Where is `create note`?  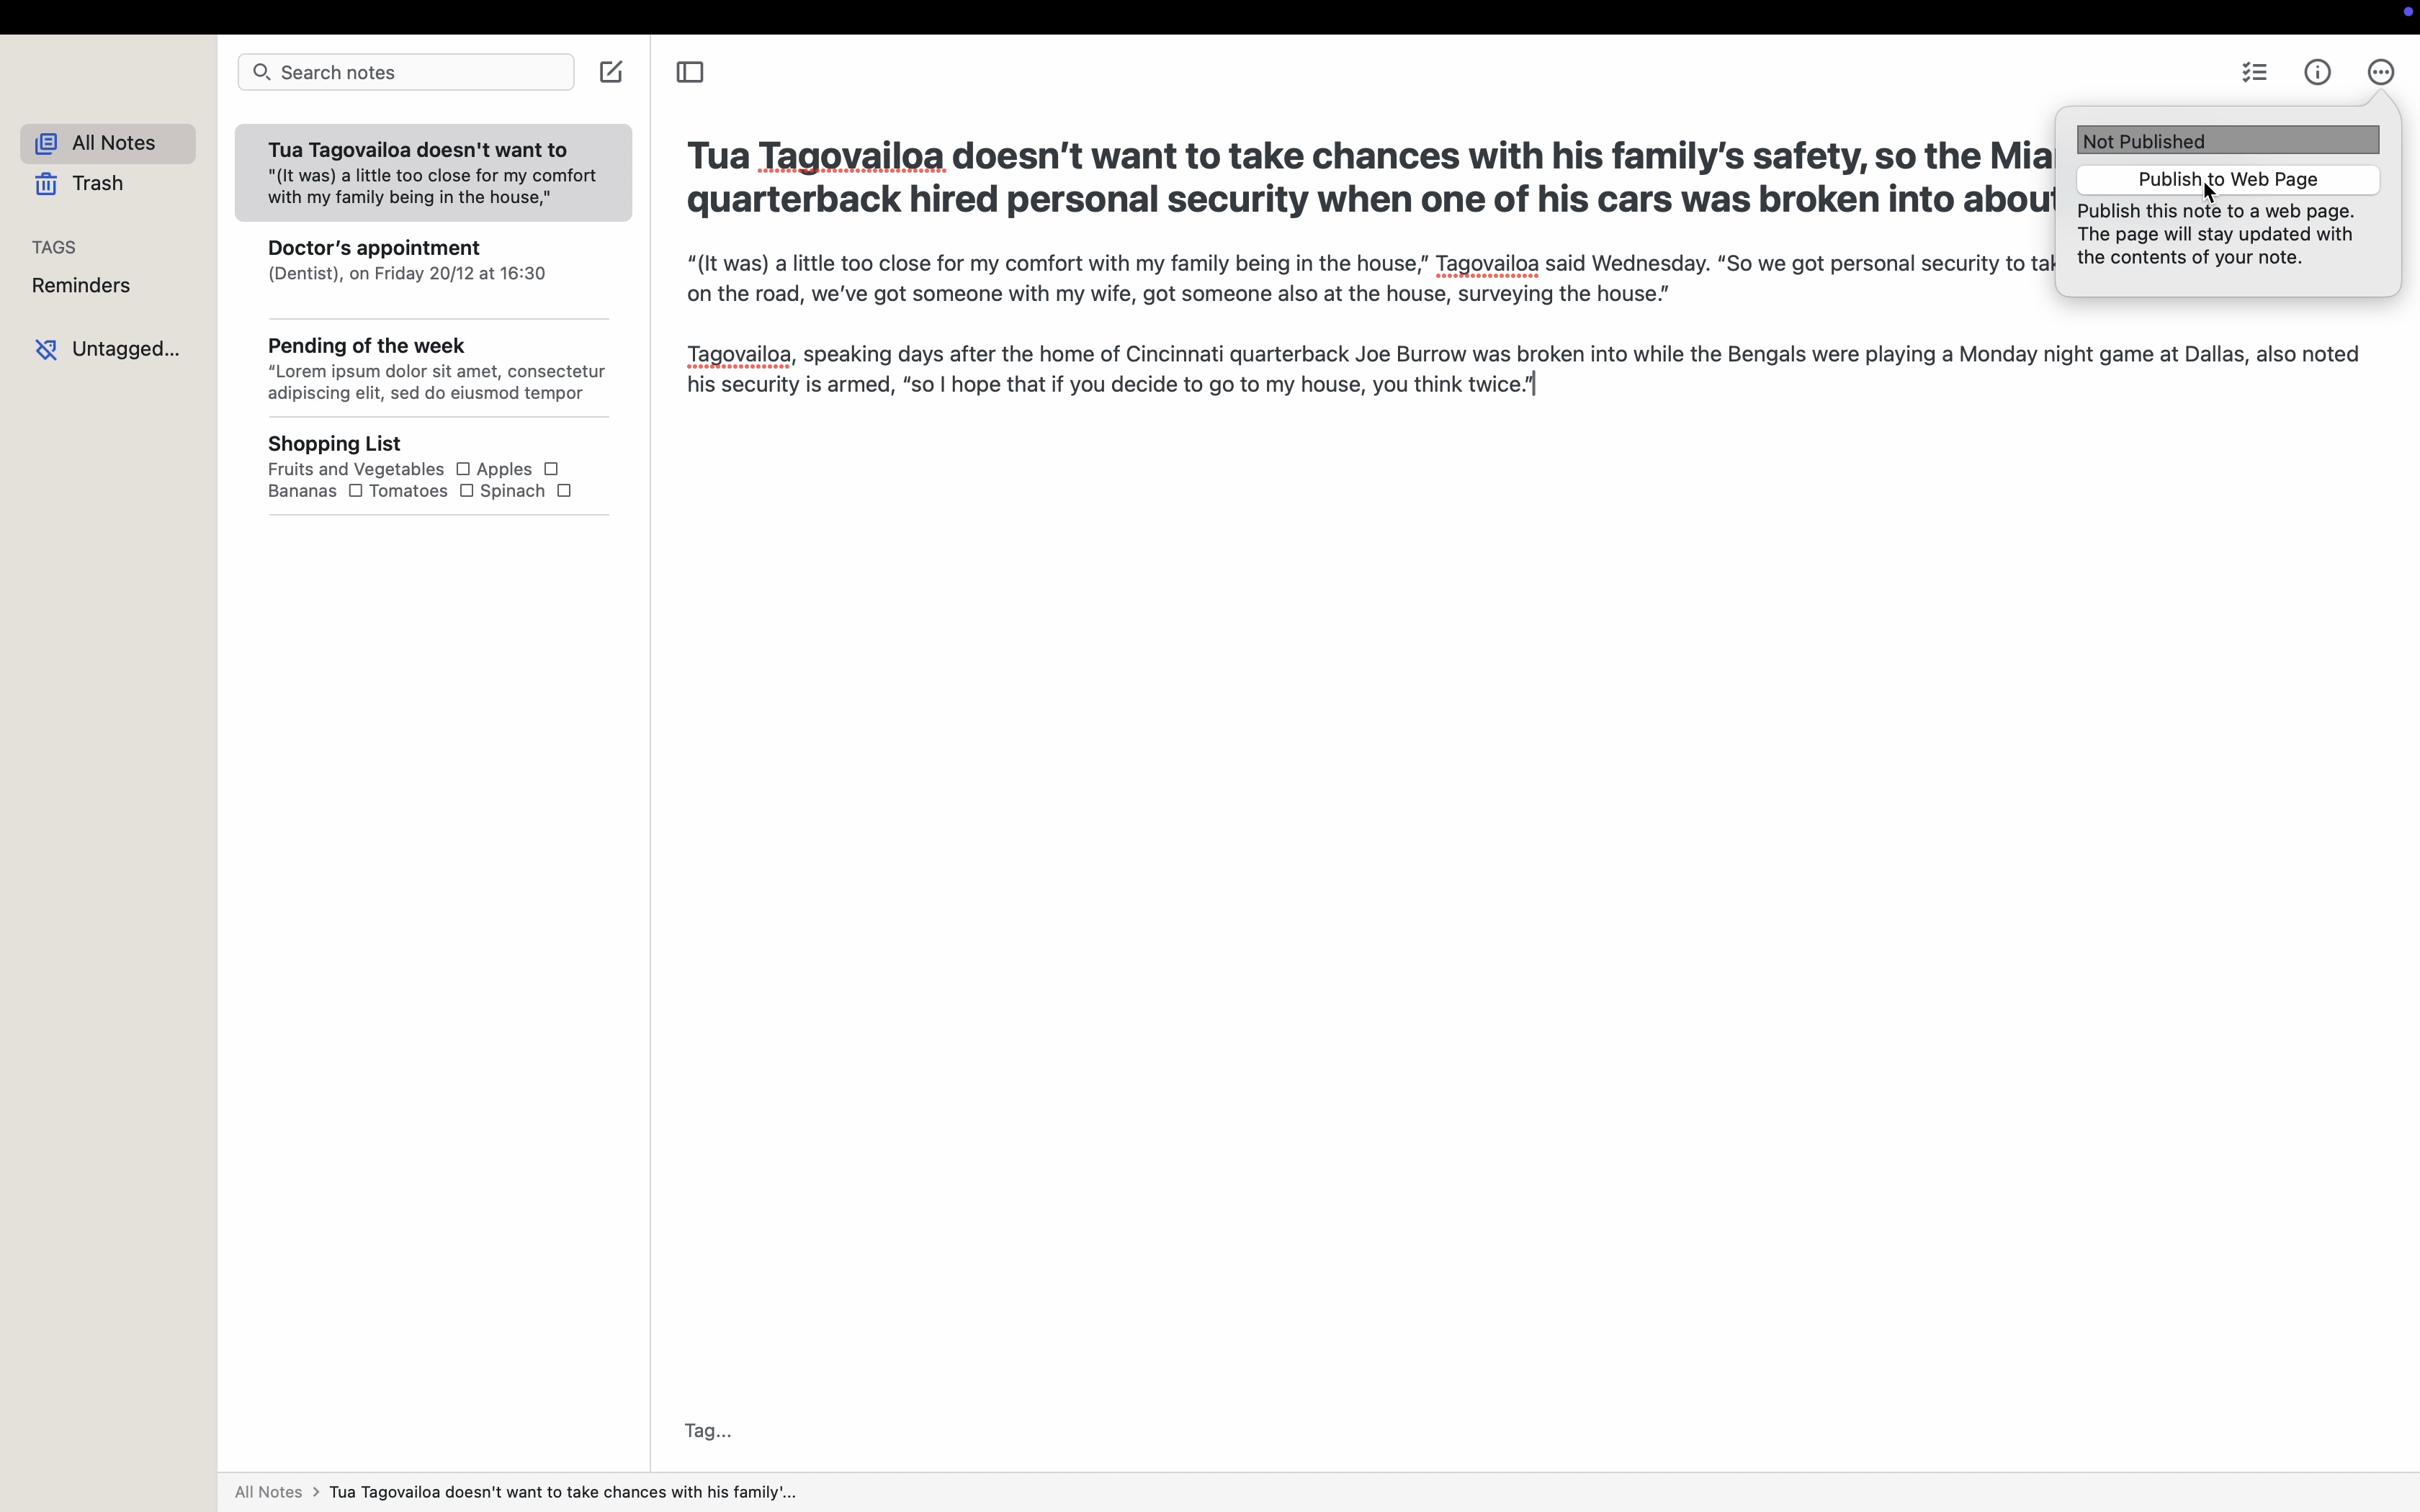
create note is located at coordinates (615, 71).